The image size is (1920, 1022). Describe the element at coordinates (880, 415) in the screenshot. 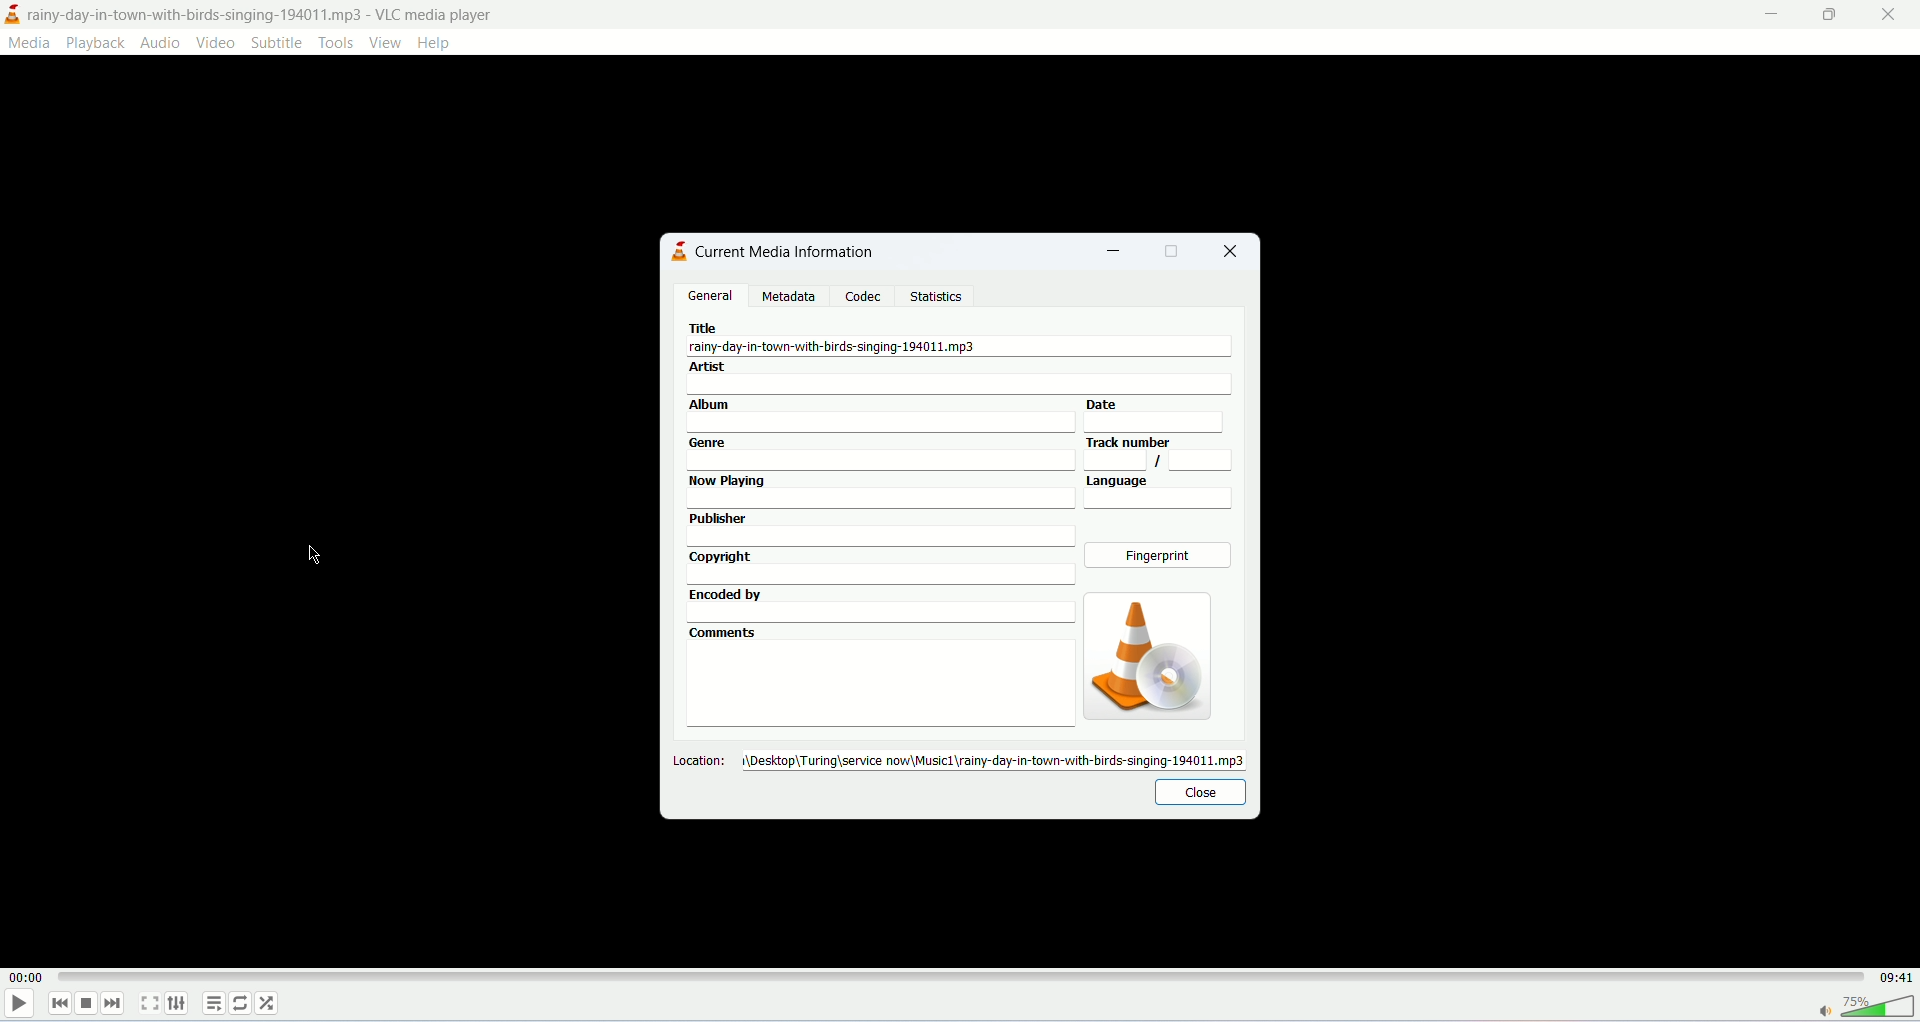

I see `album` at that location.